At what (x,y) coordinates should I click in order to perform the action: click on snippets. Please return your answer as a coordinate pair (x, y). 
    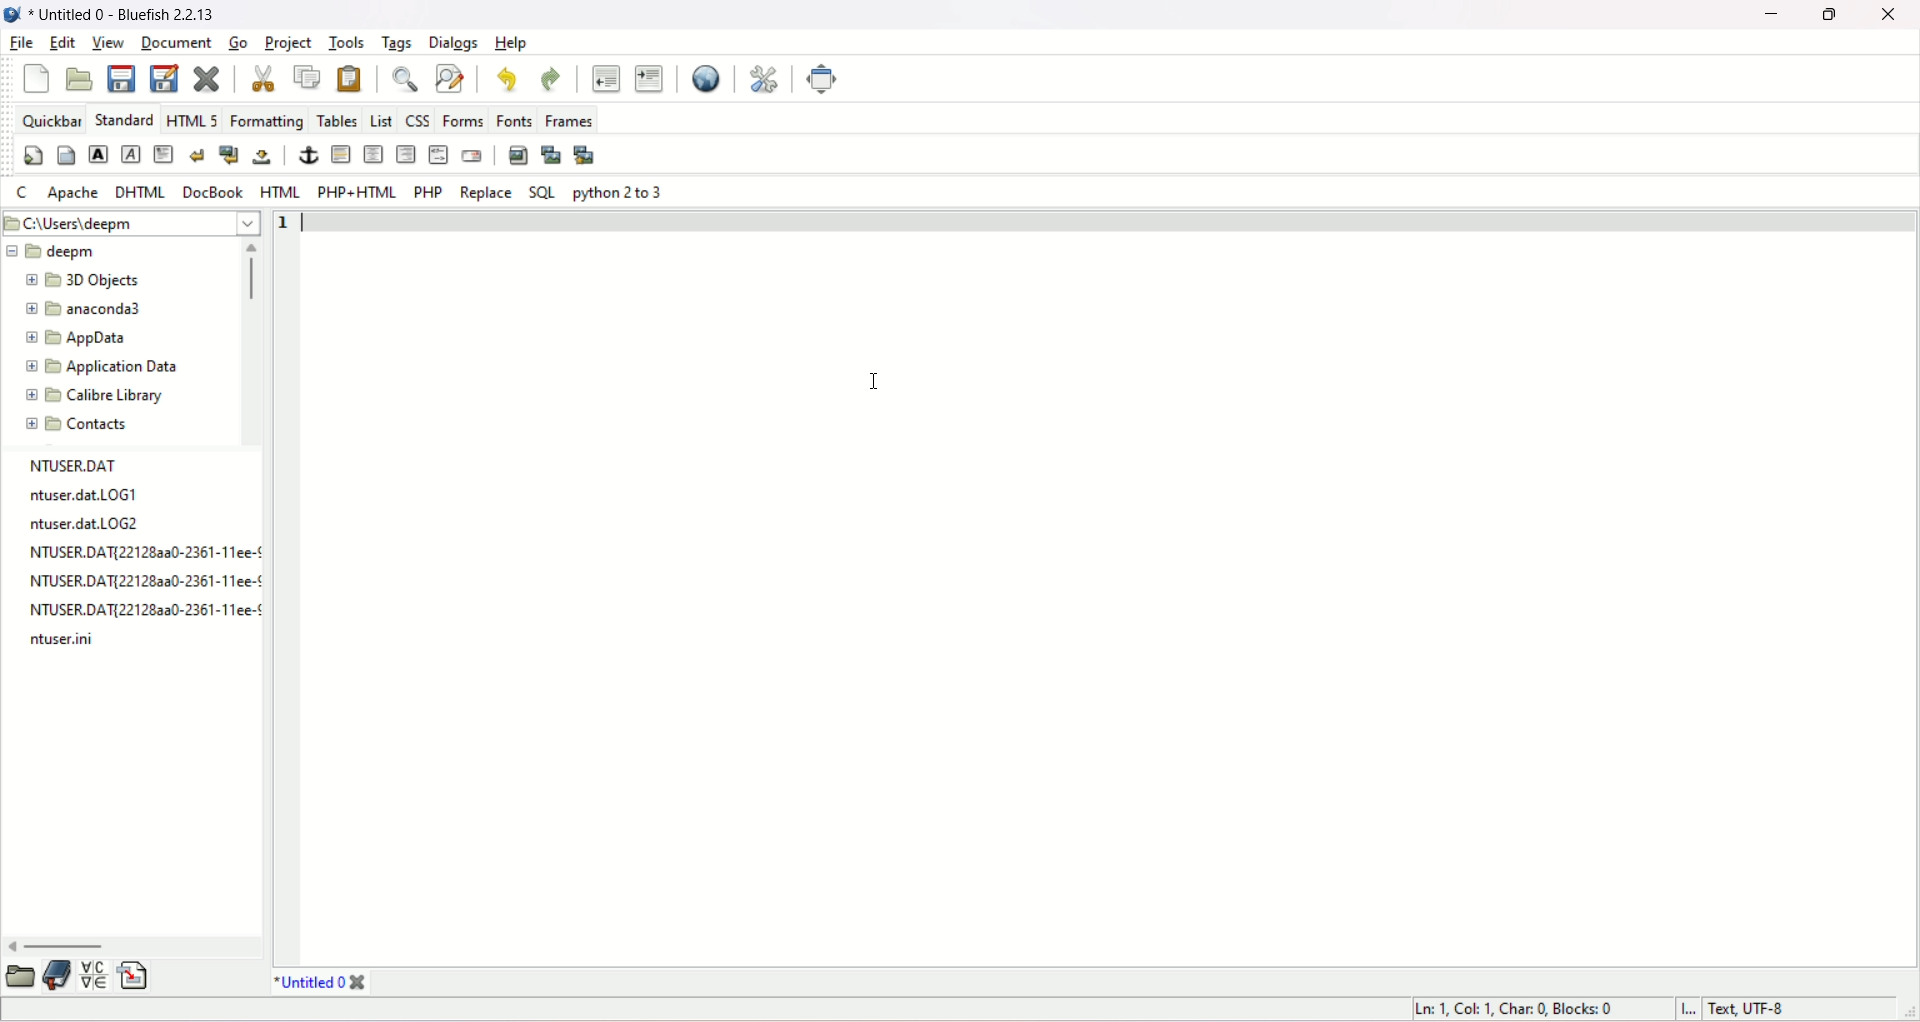
    Looking at the image, I should click on (136, 975).